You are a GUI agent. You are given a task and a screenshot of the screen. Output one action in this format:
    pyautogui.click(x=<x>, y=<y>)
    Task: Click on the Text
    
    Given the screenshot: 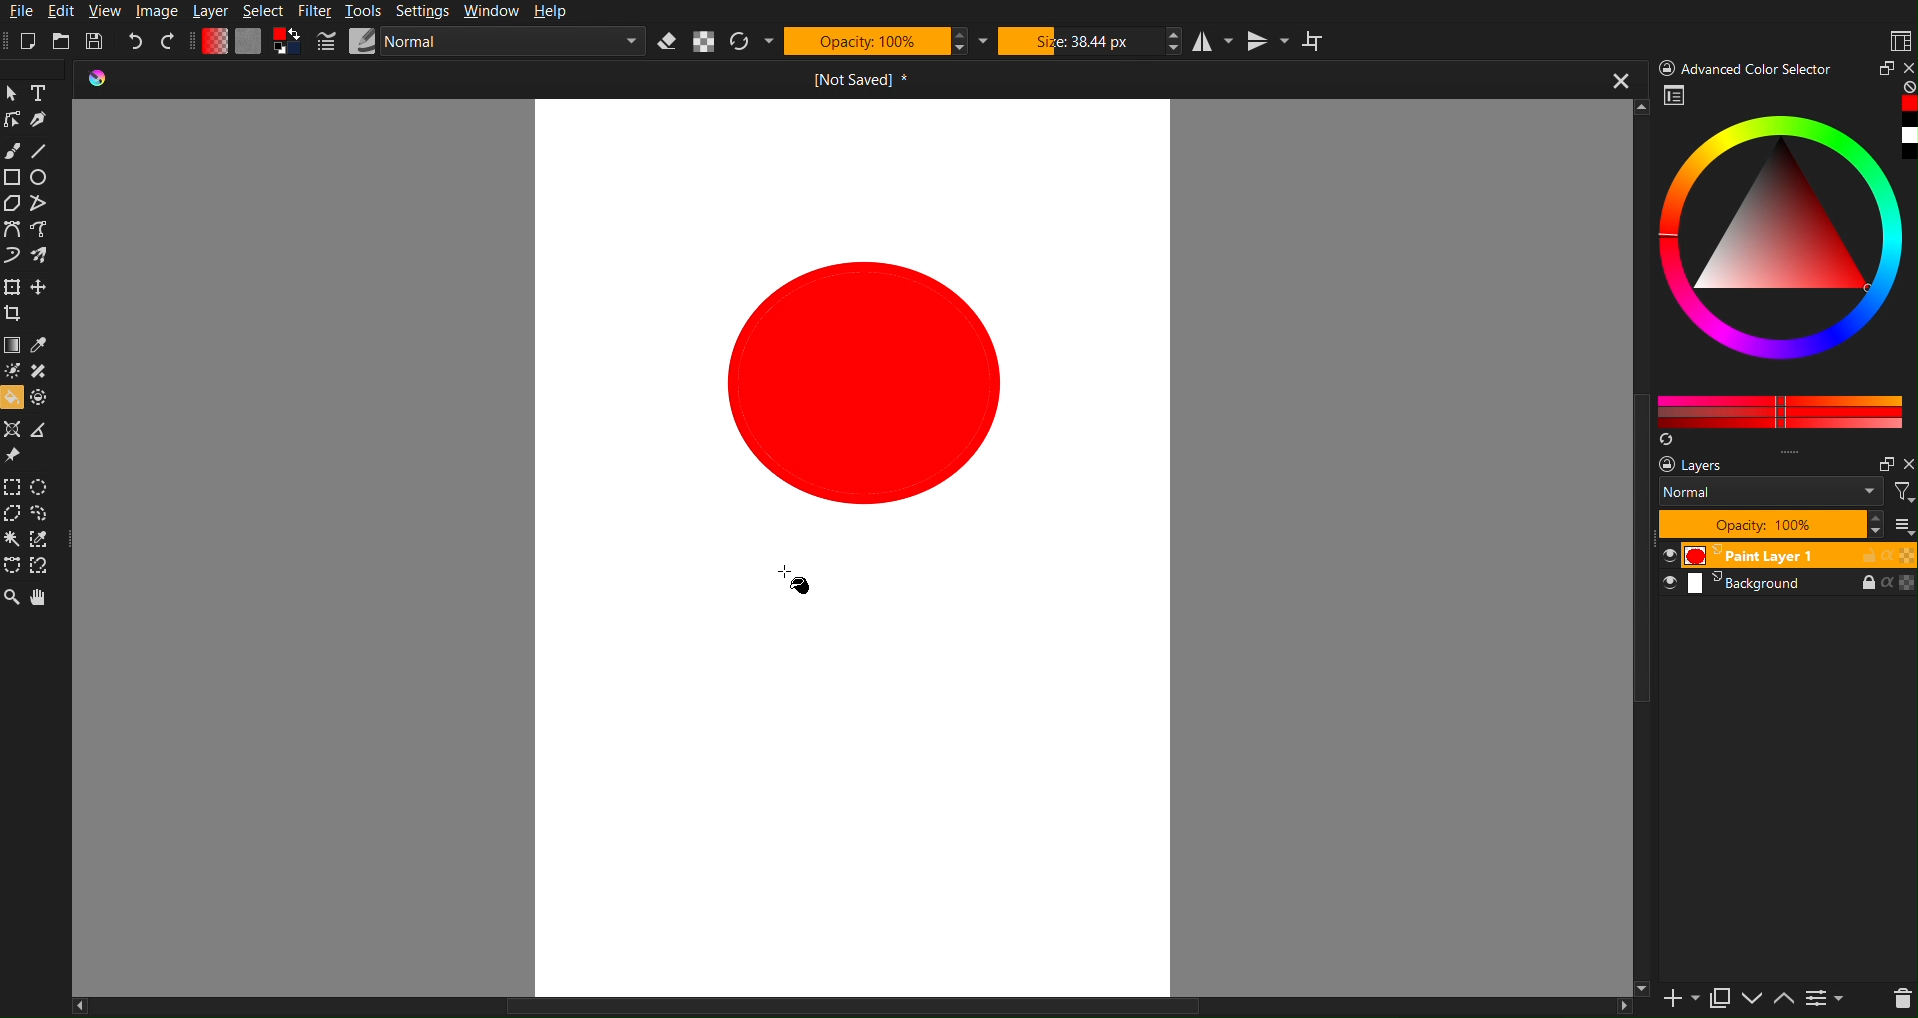 What is the action you would take?
    pyautogui.click(x=46, y=93)
    